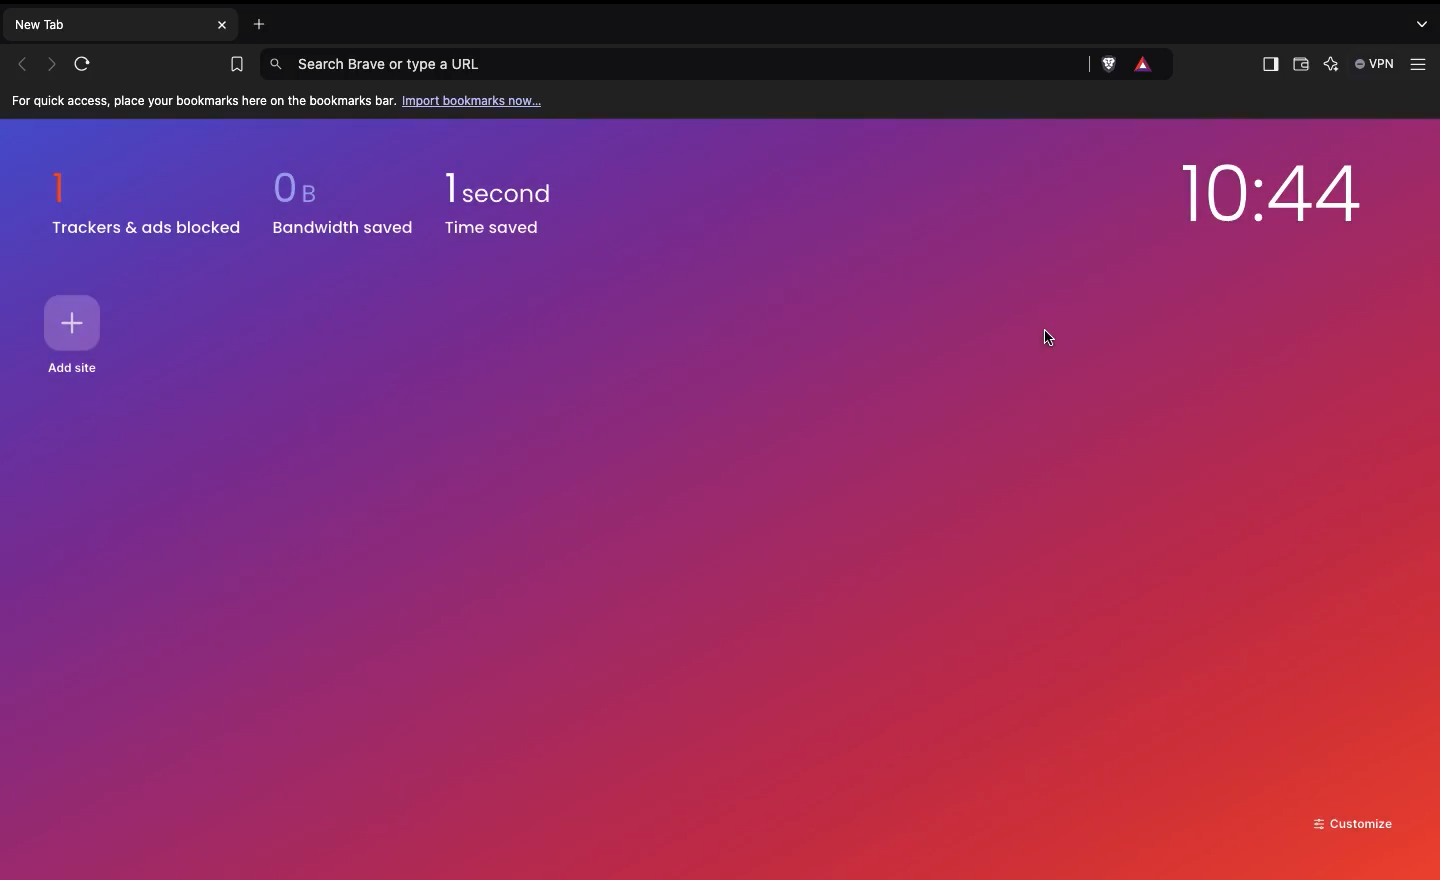 This screenshot has height=880, width=1440. What do you see at coordinates (1422, 65) in the screenshot?
I see `Customize and control Brave` at bounding box center [1422, 65].